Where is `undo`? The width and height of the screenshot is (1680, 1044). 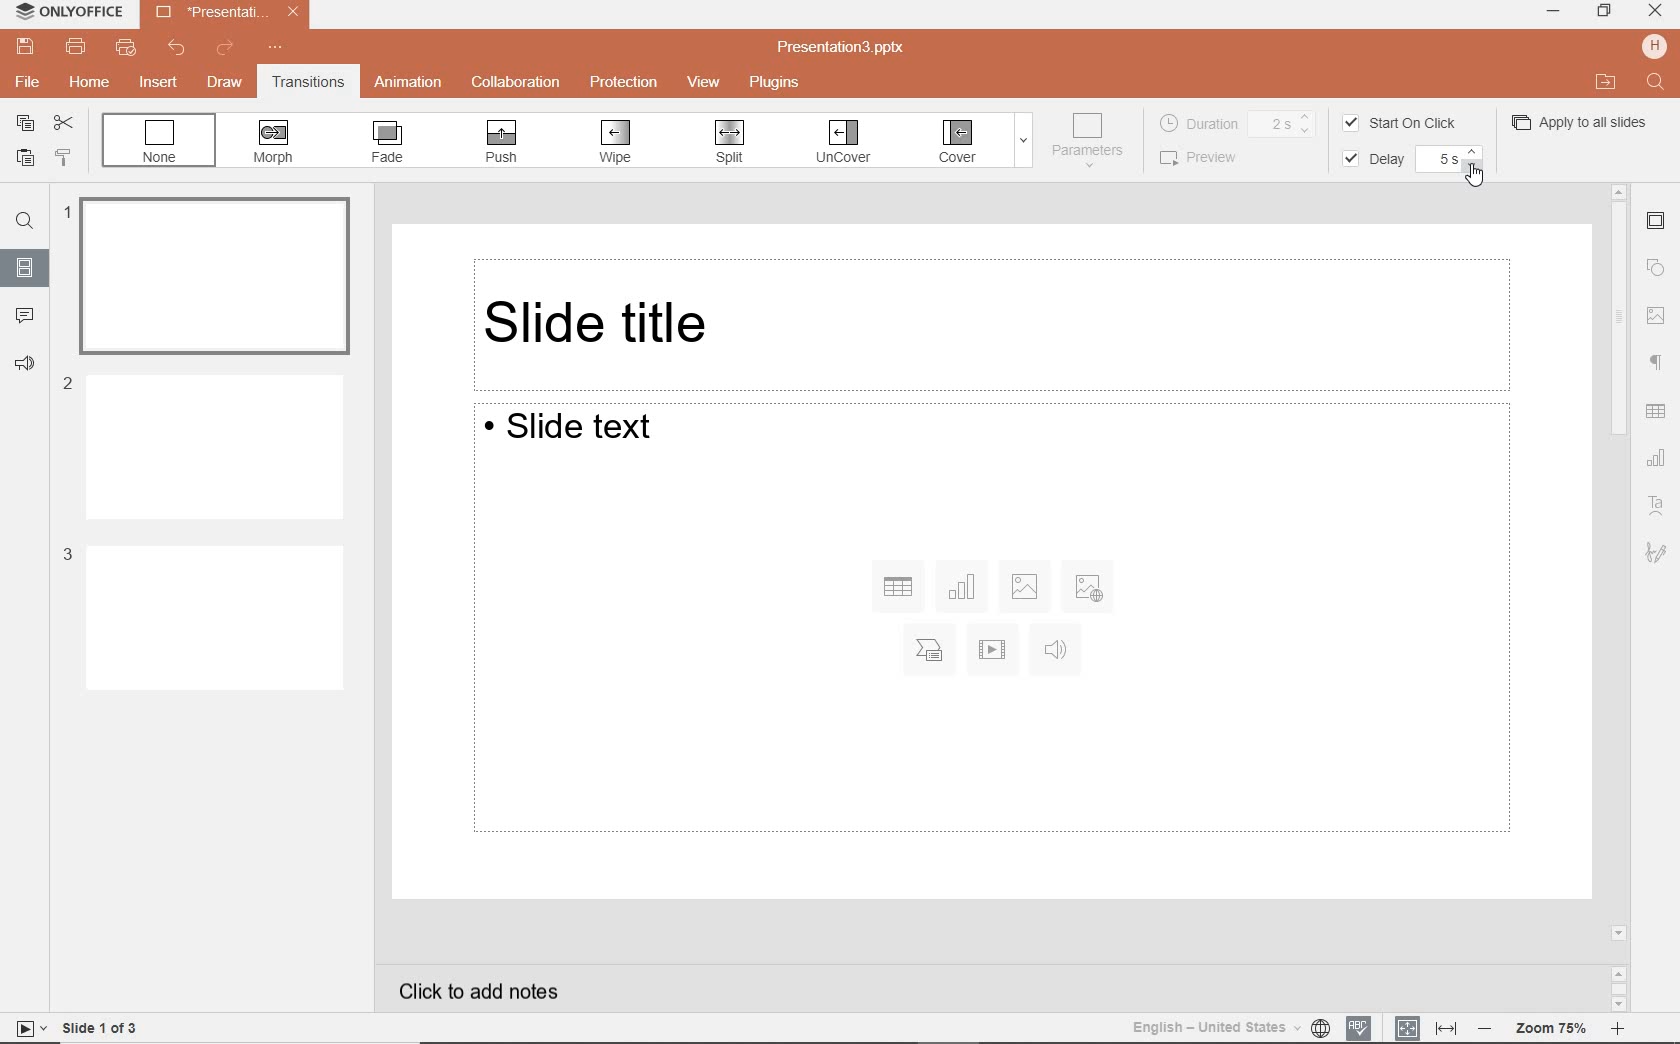 undo is located at coordinates (182, 49).